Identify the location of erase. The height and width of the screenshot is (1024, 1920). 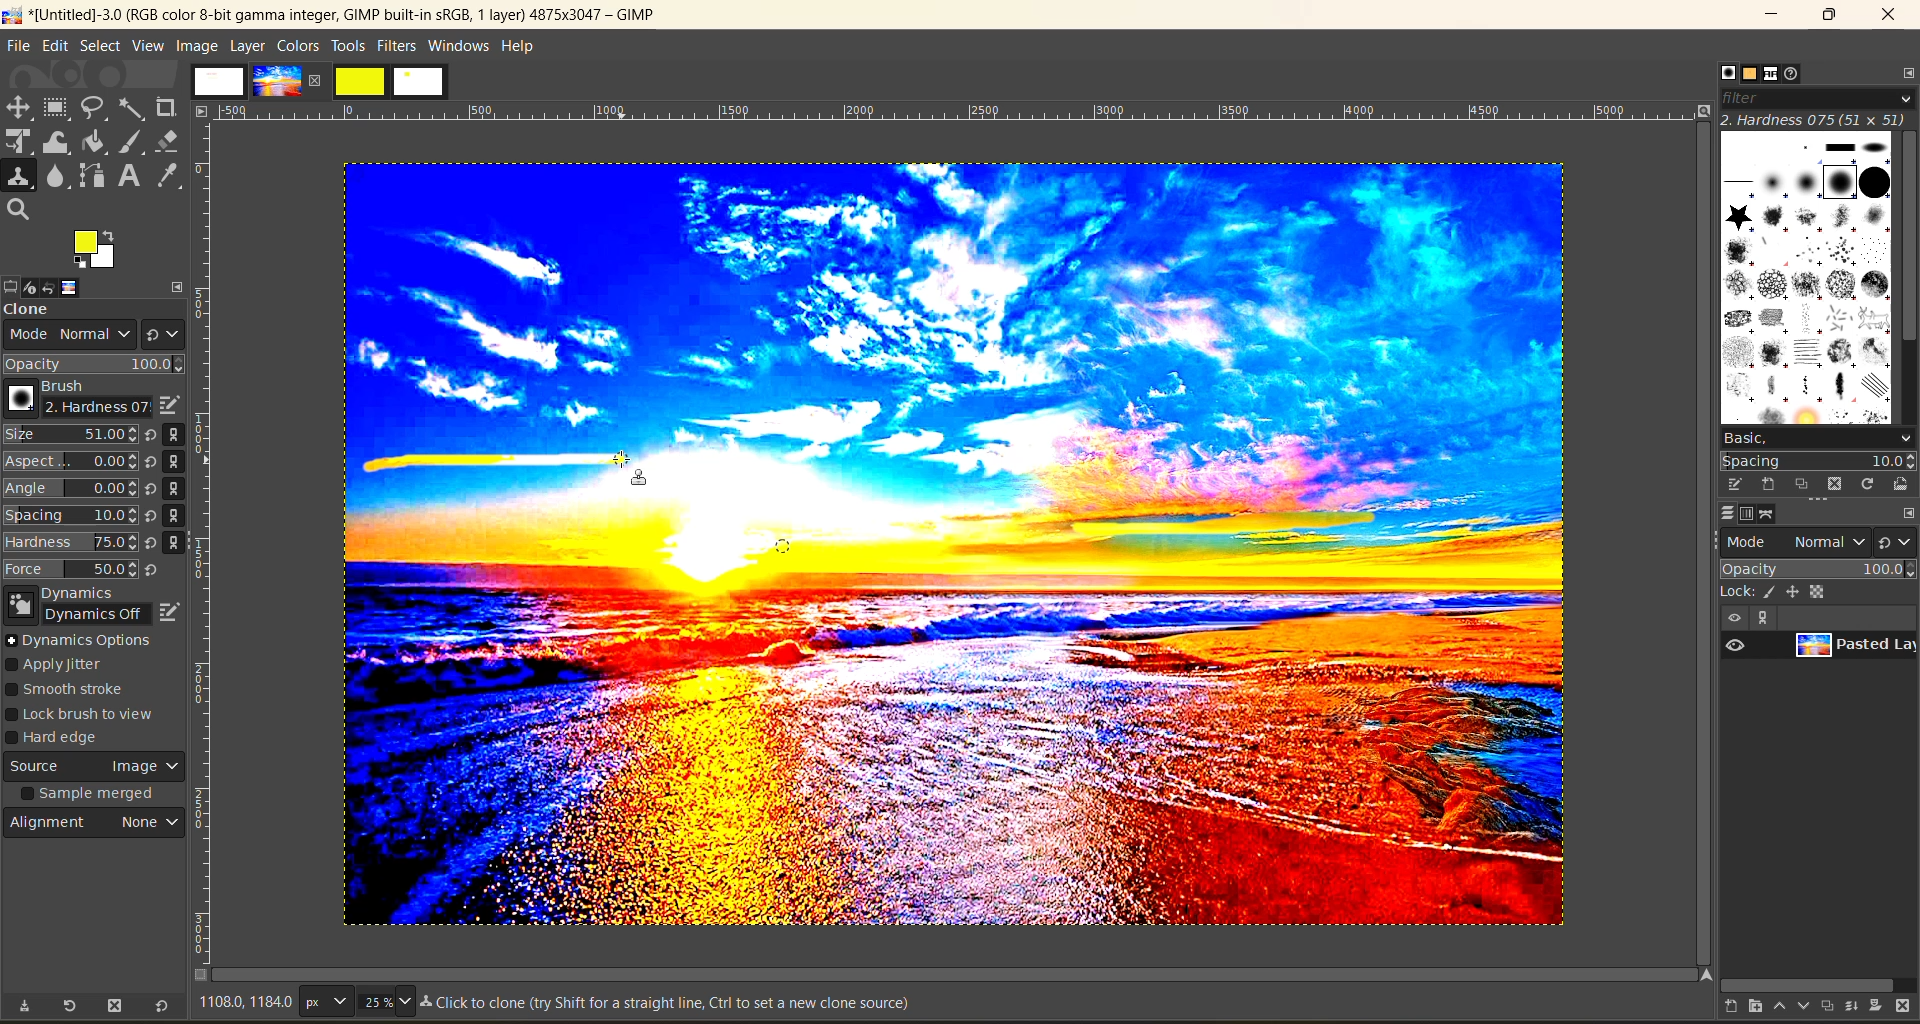
(168, 141).